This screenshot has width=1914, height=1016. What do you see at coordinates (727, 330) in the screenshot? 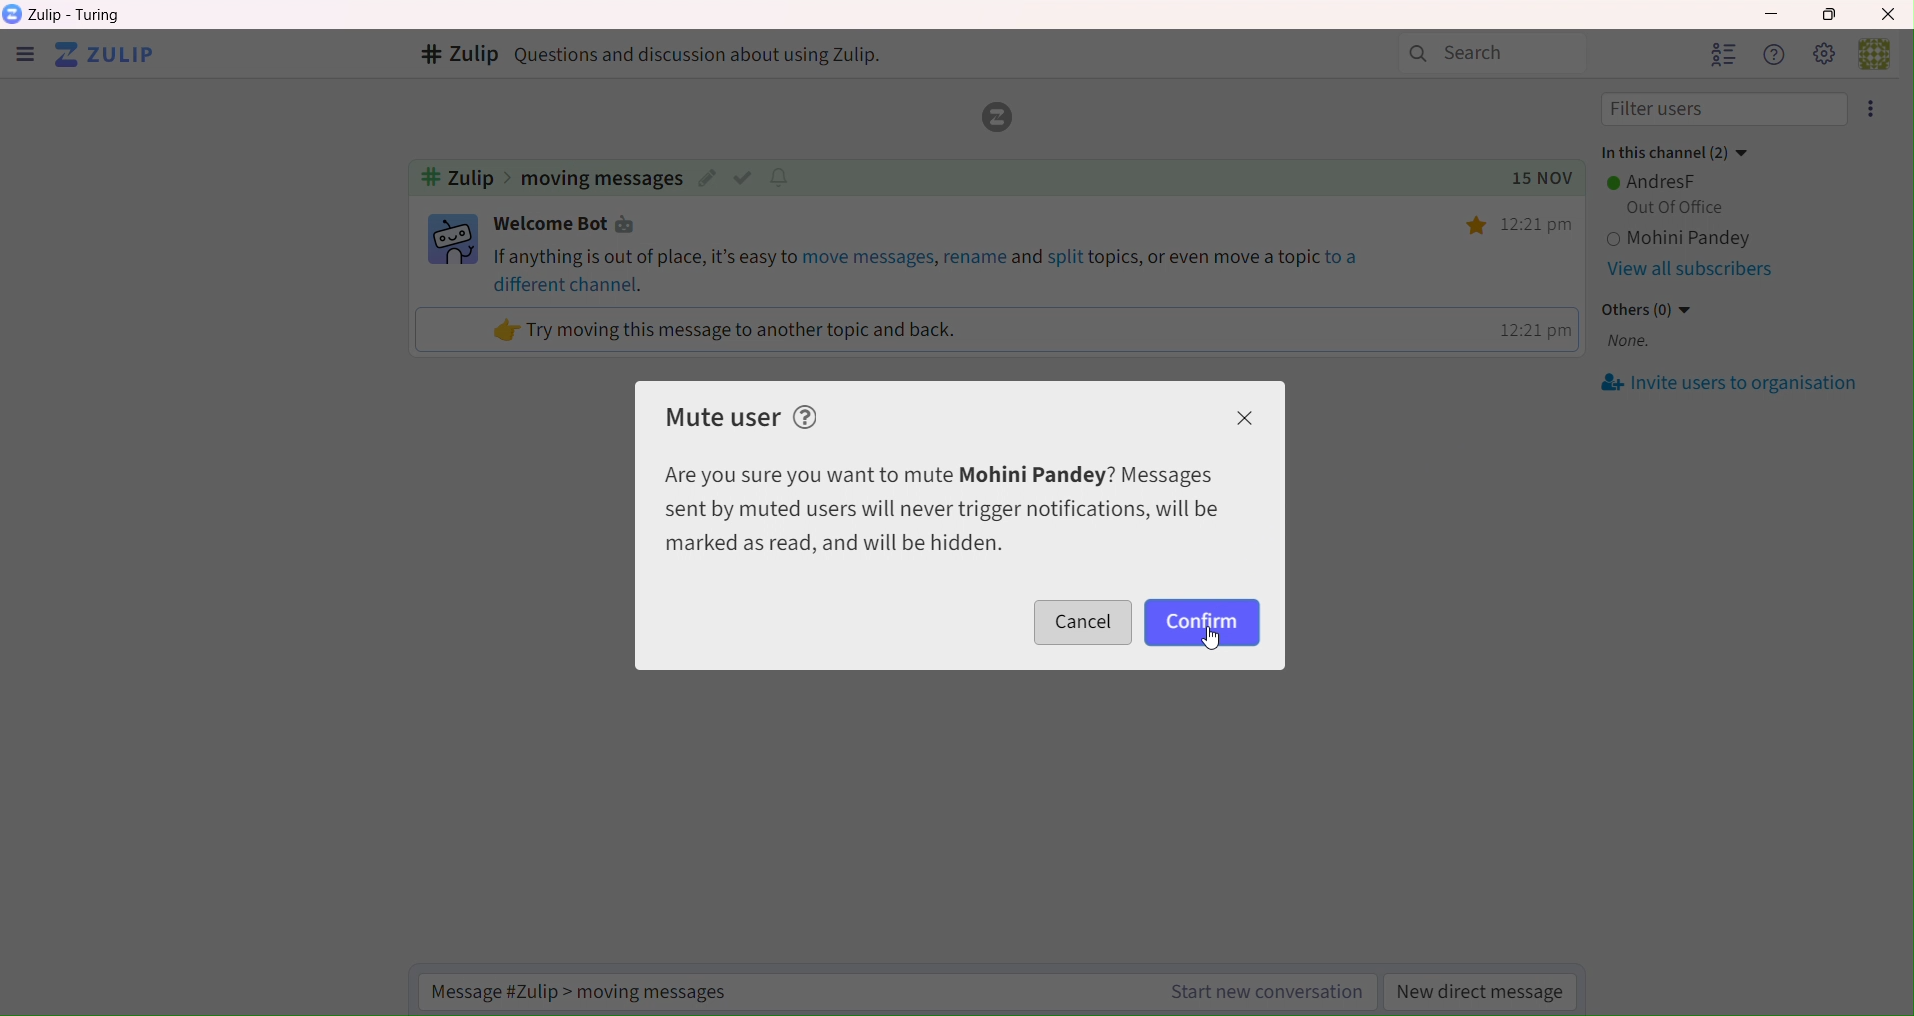
I see `Try moving this message to another topic and back.` at bounding box center [727, 330].